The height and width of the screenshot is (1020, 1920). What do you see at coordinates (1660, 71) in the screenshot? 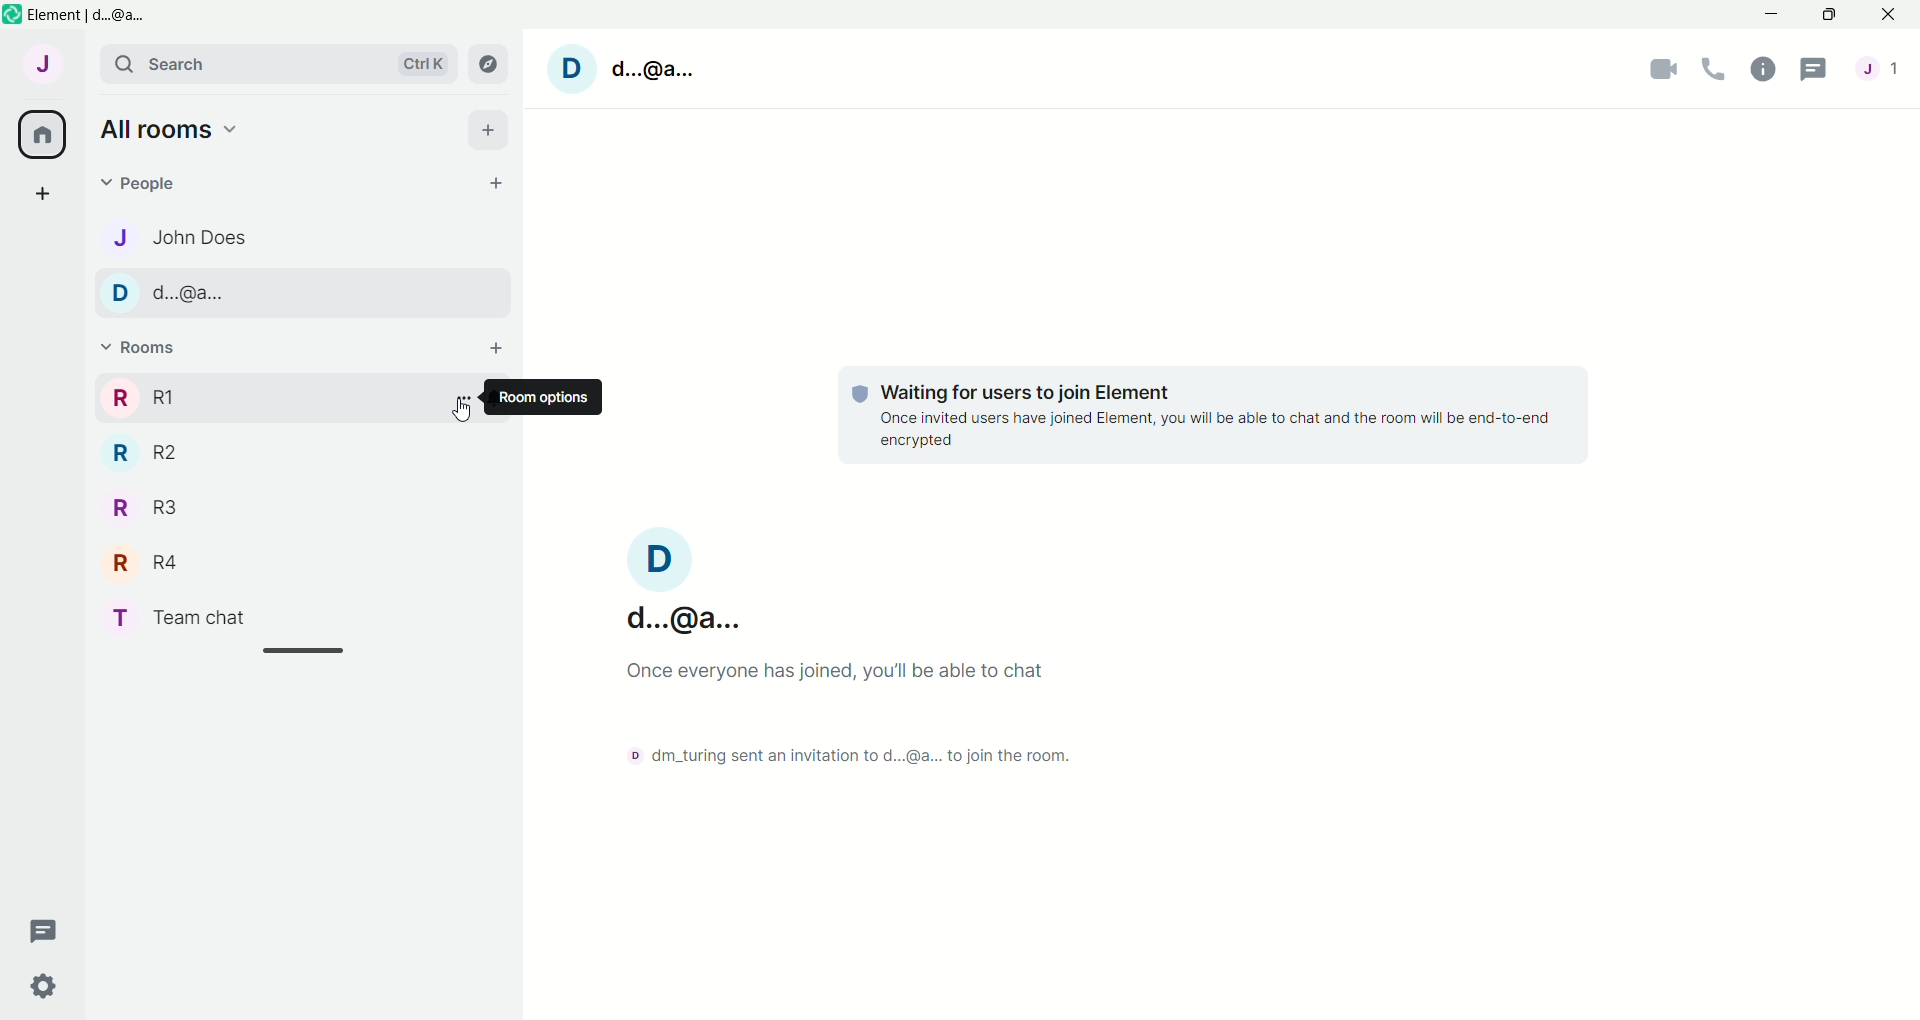
I see `Video Call` at bounding box center [1660, 71].